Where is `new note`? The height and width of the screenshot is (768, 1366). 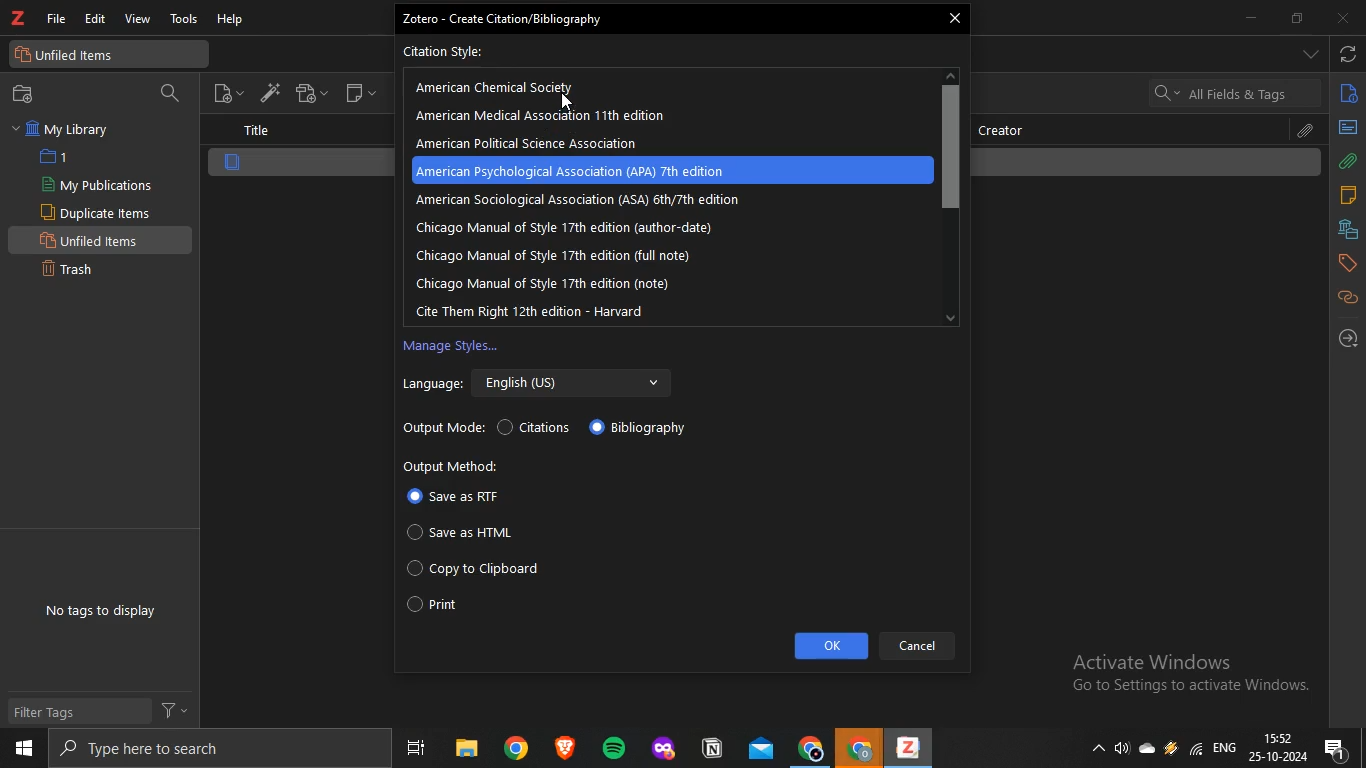 new note is located at coordinates (361, 92).